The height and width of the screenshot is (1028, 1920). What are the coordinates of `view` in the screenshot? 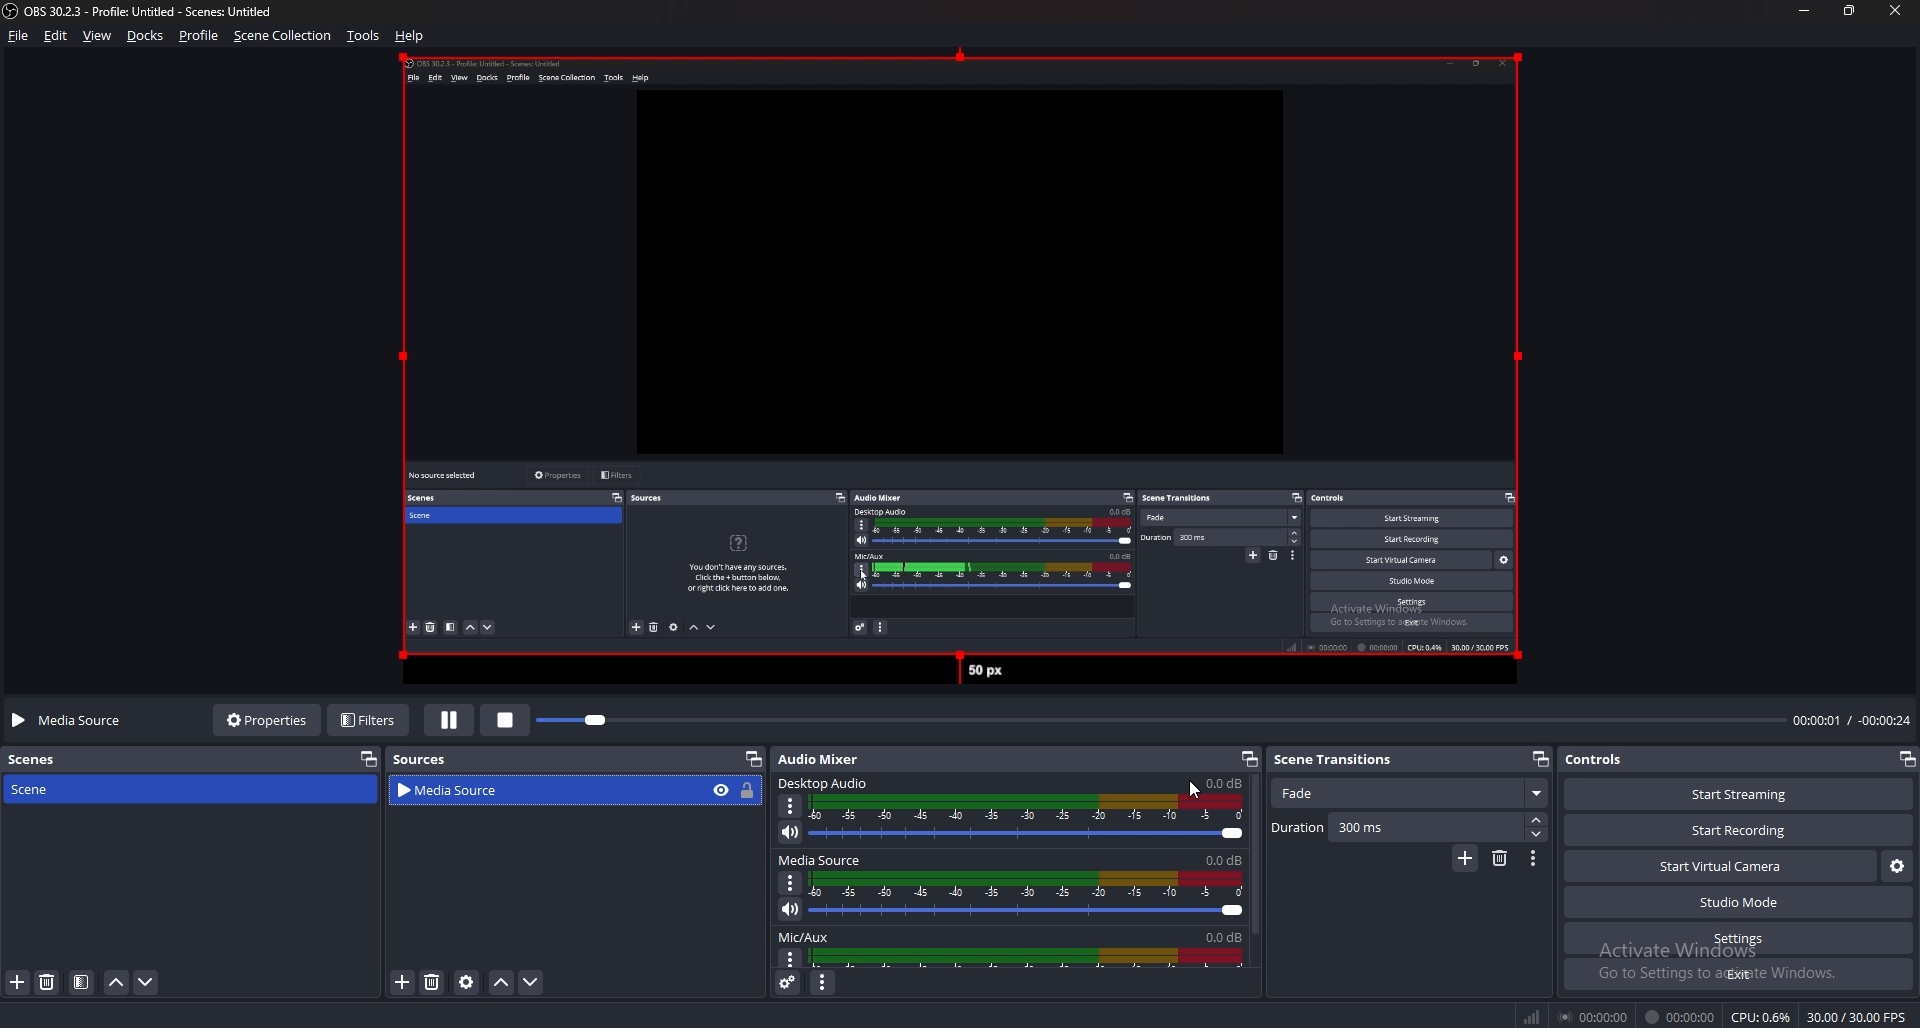 It's located at (98, 37).